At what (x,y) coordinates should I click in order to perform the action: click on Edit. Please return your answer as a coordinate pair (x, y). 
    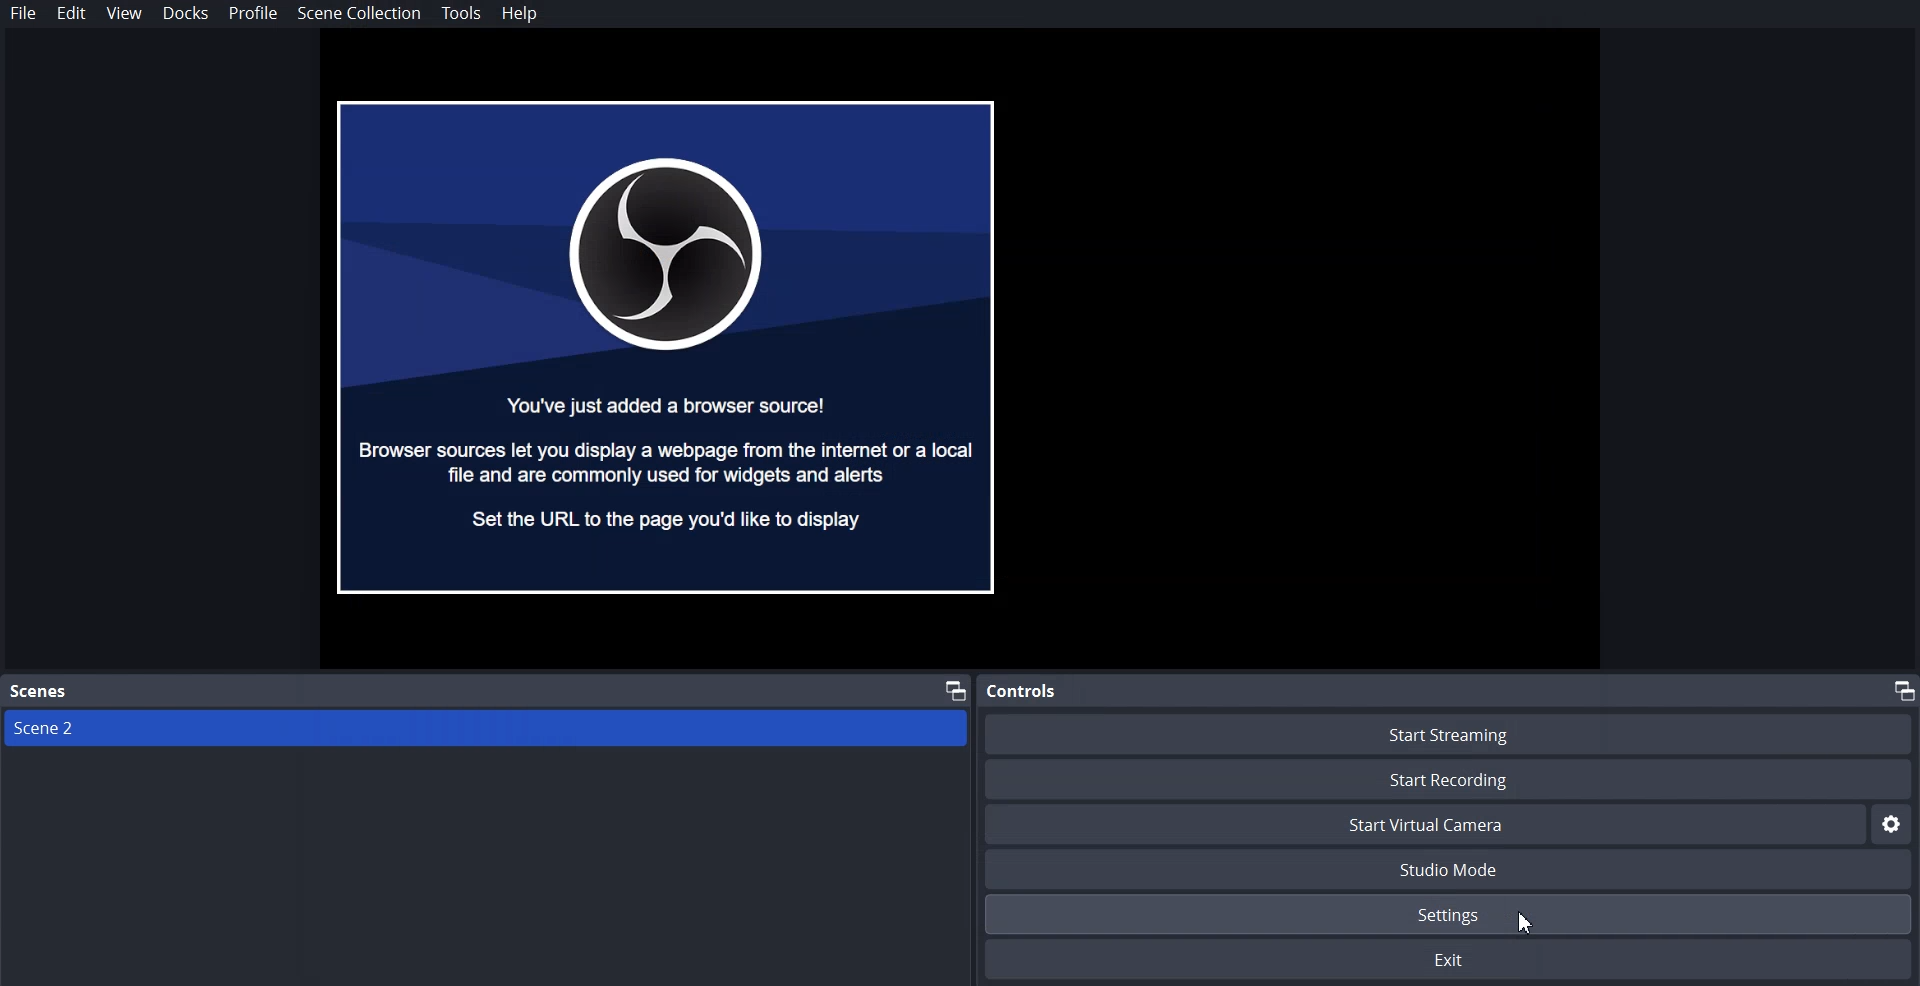
    Looking at the image, I should click on (71, 13).